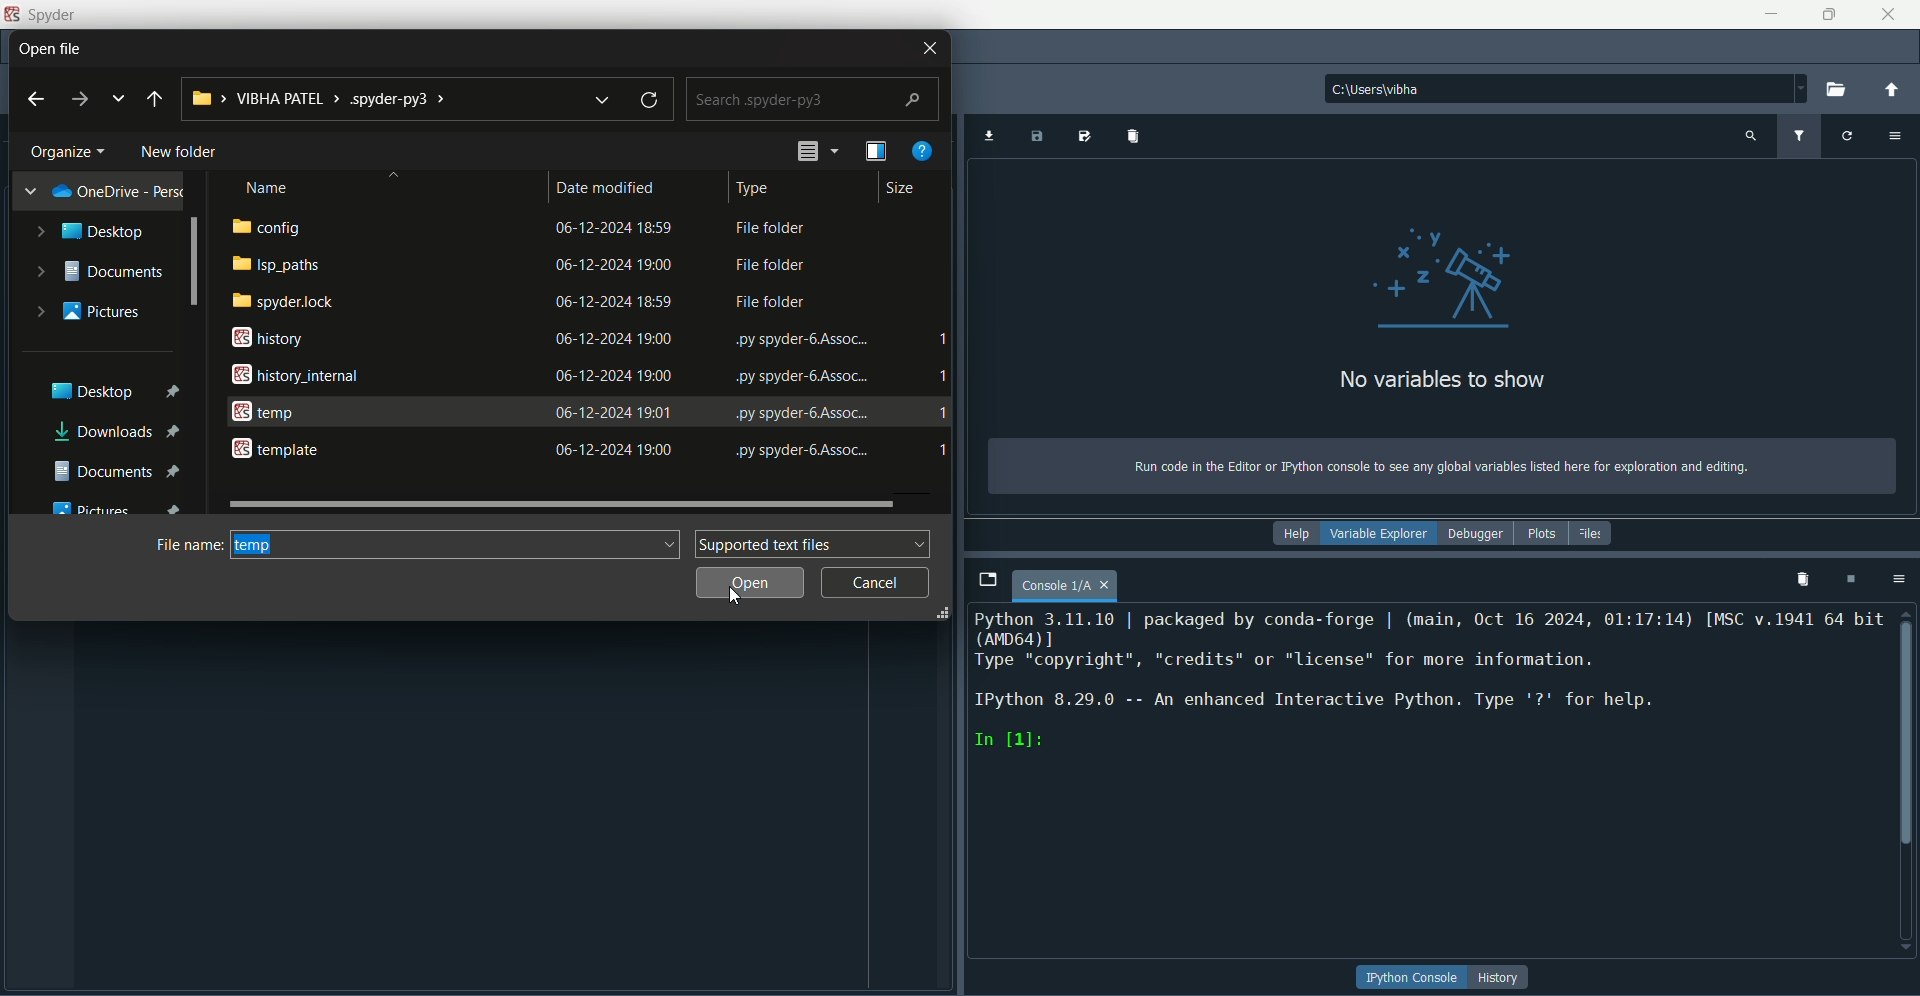  Describe the element at coordinates (734, 596) in the screenshot. I see `Cursor` at that location.